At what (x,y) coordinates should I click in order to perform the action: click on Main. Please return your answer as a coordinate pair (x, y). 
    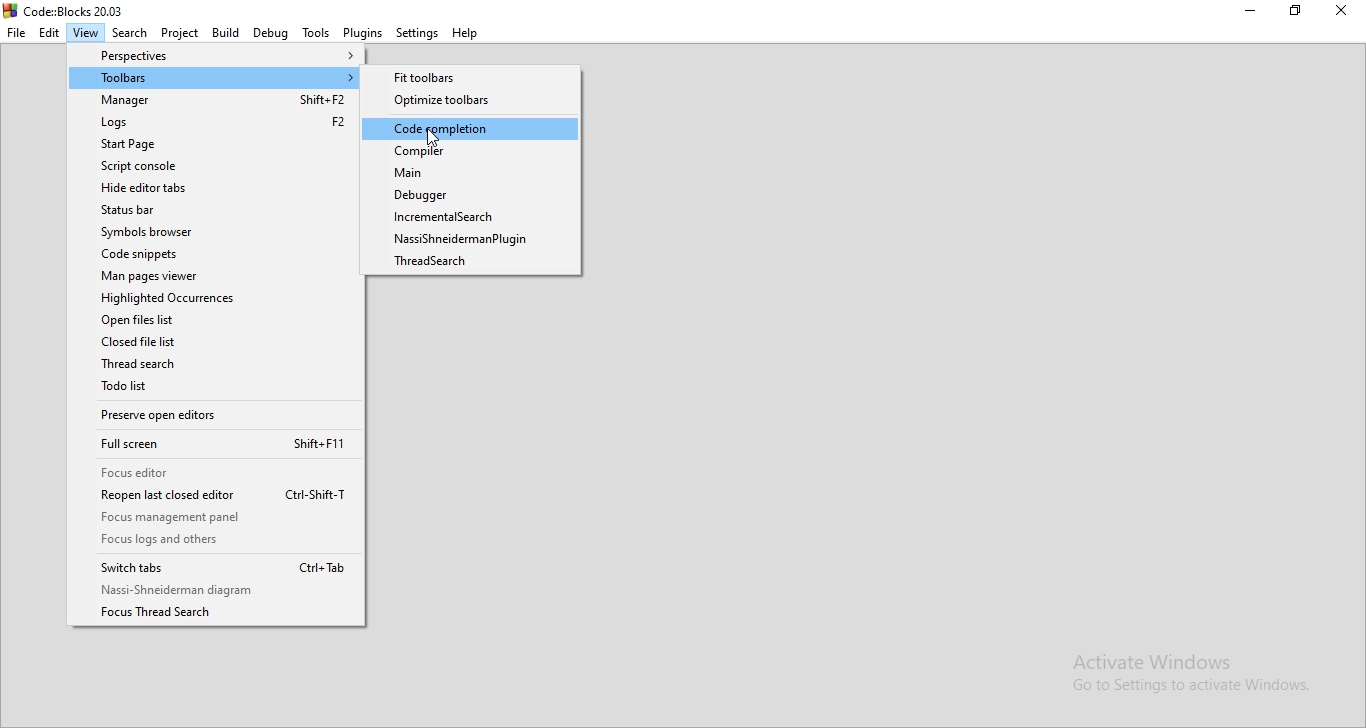
    Looking at the image, I should click on (471, 174).